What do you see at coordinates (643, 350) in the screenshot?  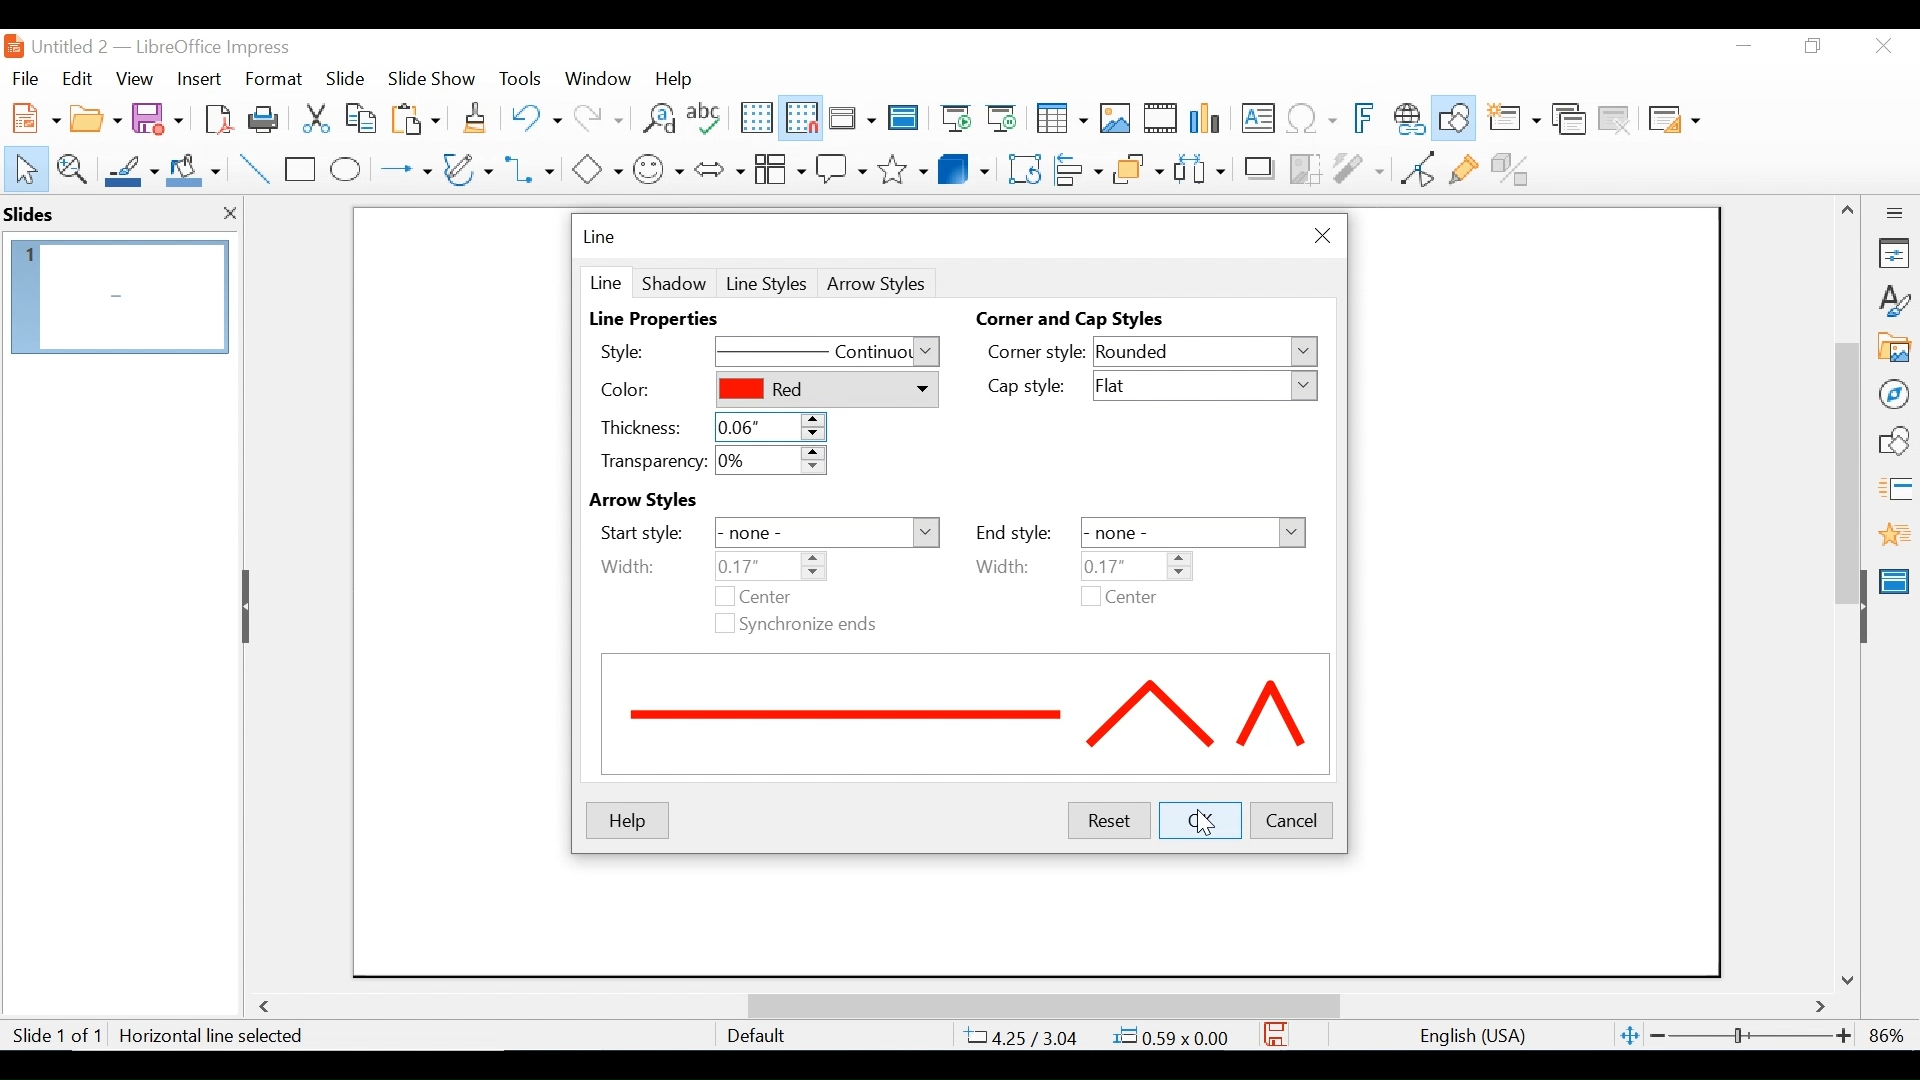 I see `Style` at bounding box center [643, 350].